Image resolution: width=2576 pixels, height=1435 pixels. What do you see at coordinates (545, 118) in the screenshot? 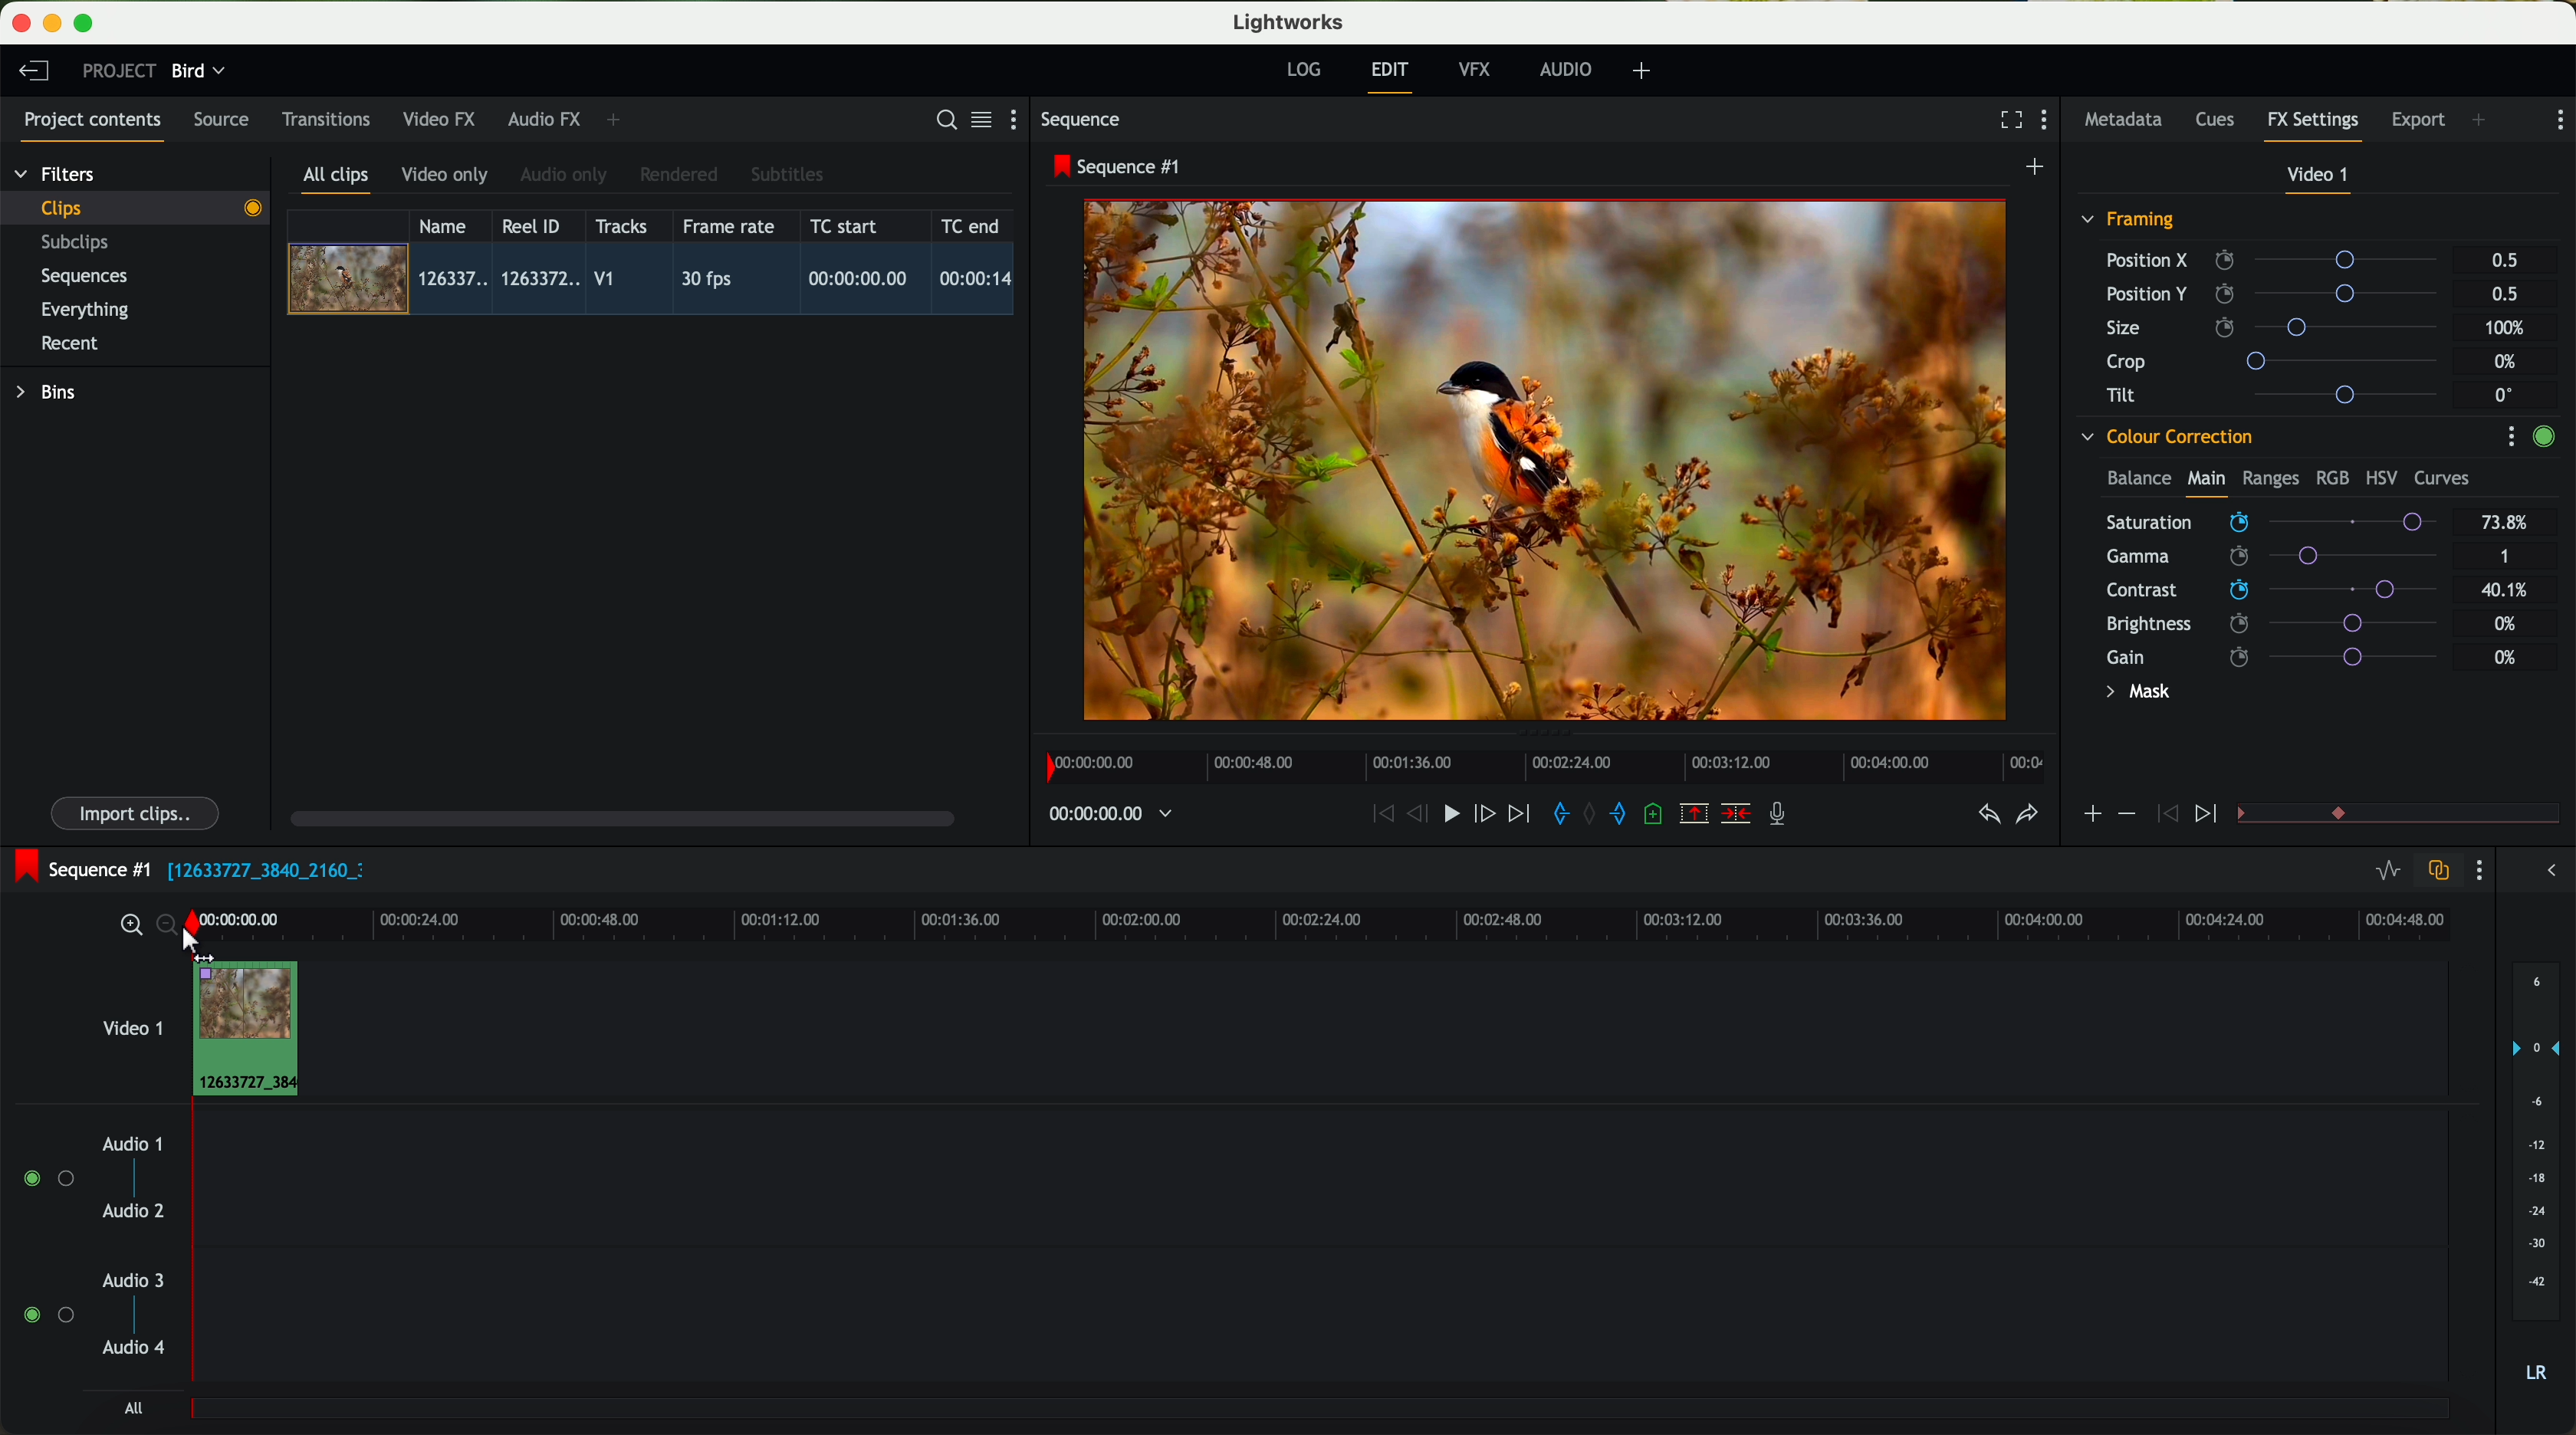
I see `audio FX` at bounding box center [545, 118].